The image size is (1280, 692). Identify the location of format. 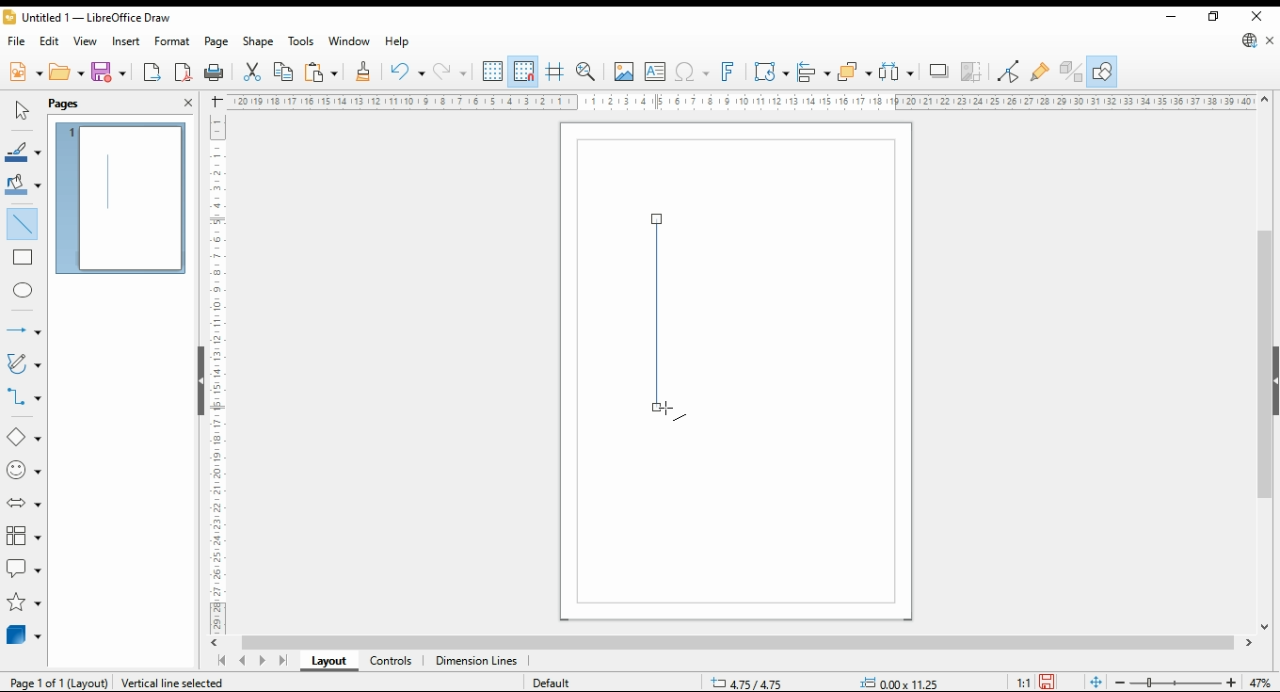
(173, 41).